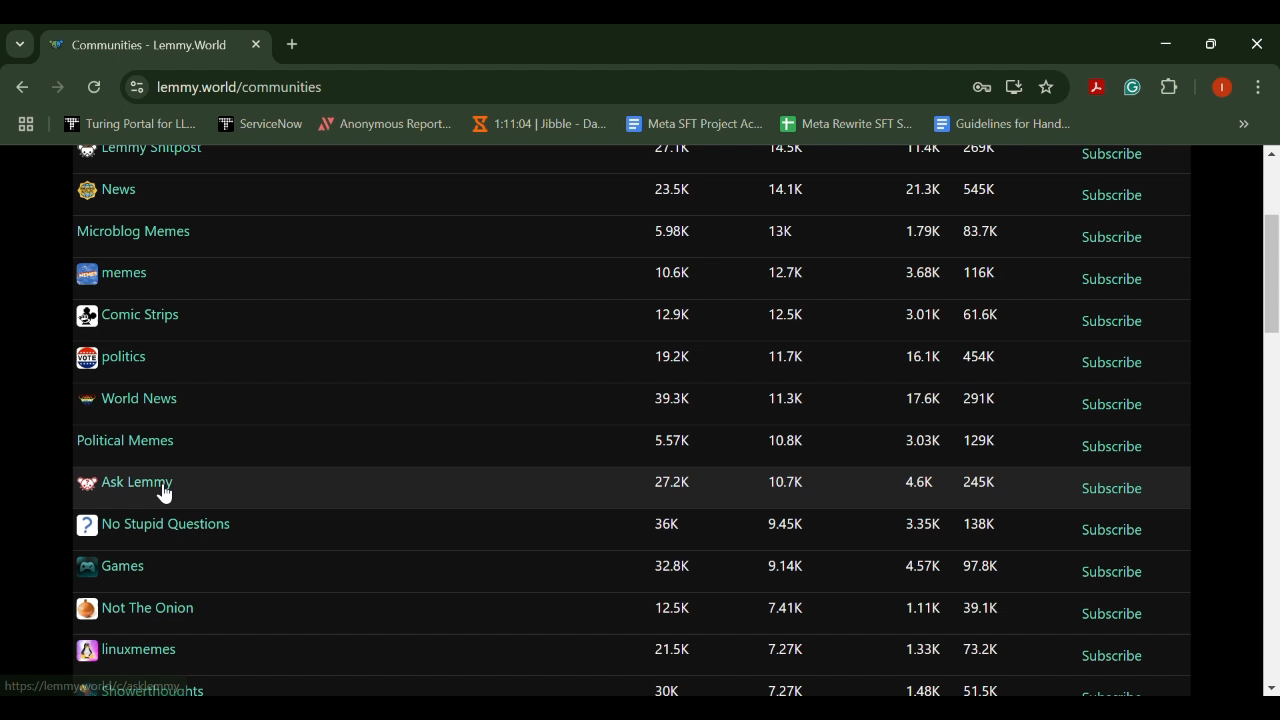 The image size is (1280, 720). I want to click on 9.14K, so click(783, 566).